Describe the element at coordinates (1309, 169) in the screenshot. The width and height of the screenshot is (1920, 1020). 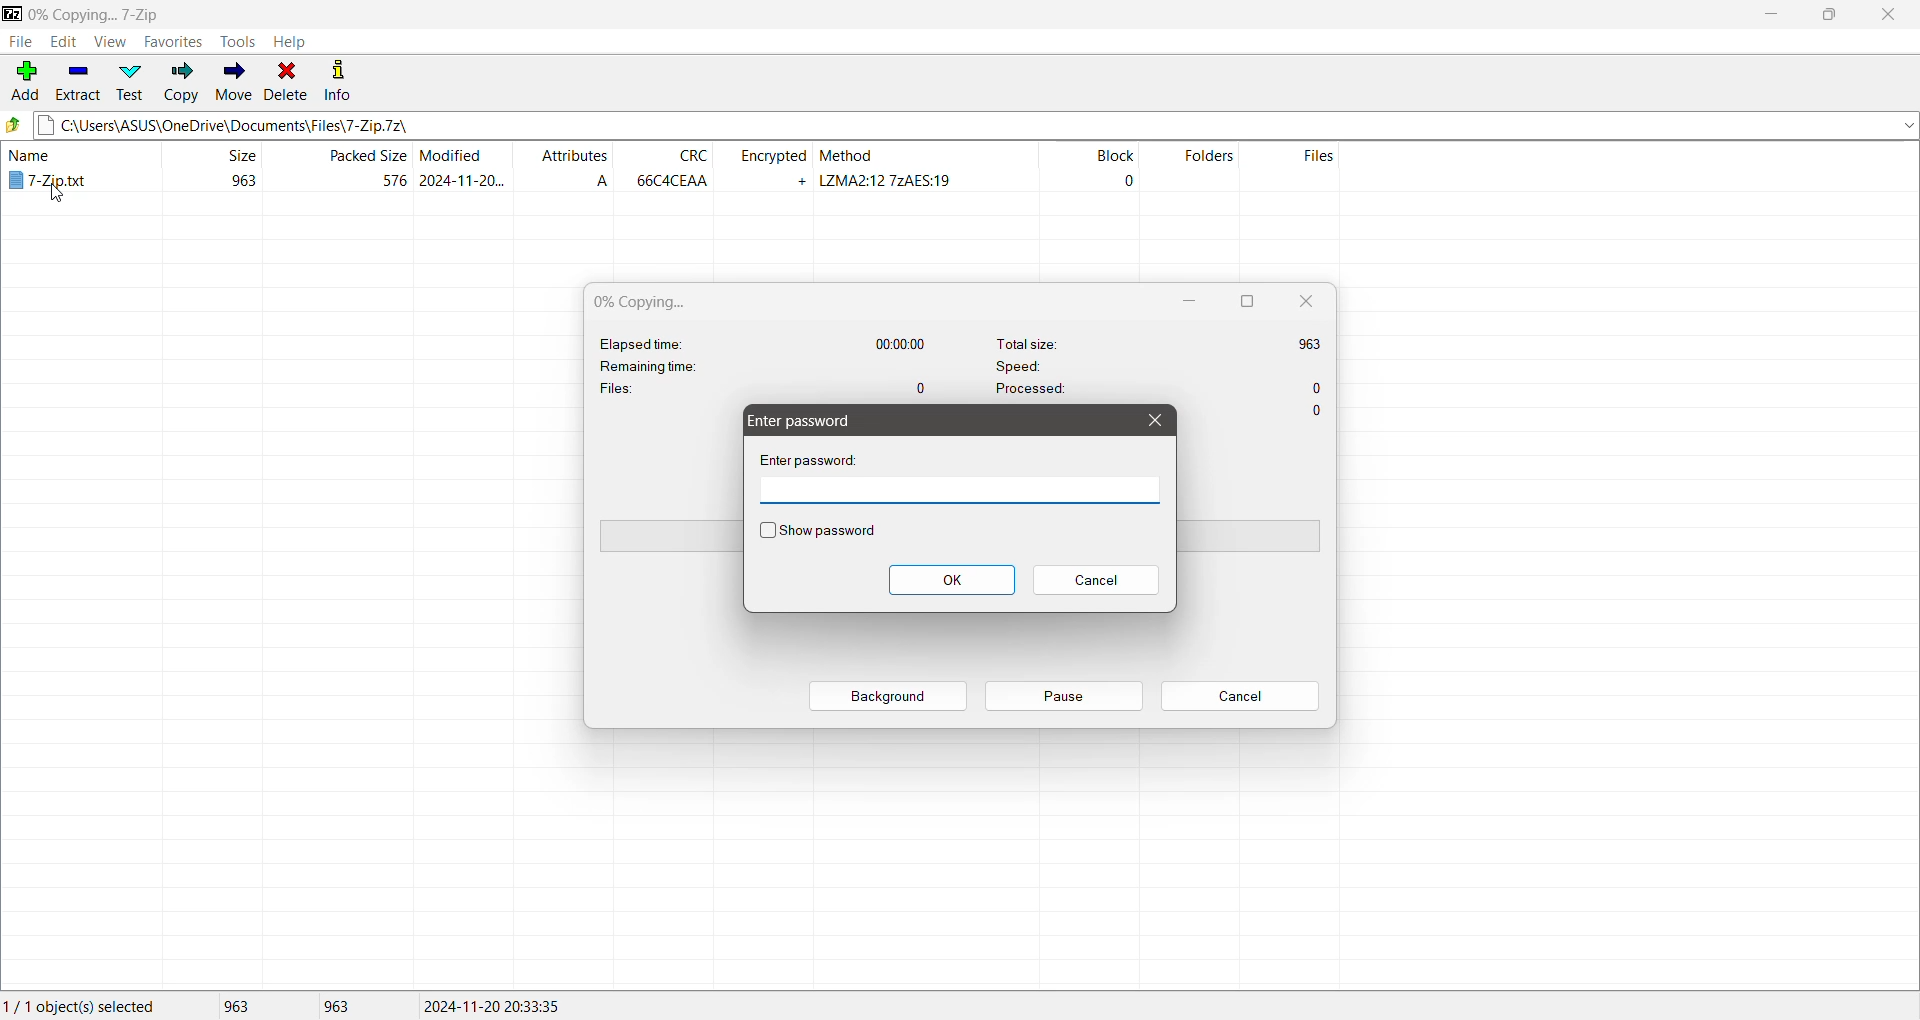
I see `Files` at that location.